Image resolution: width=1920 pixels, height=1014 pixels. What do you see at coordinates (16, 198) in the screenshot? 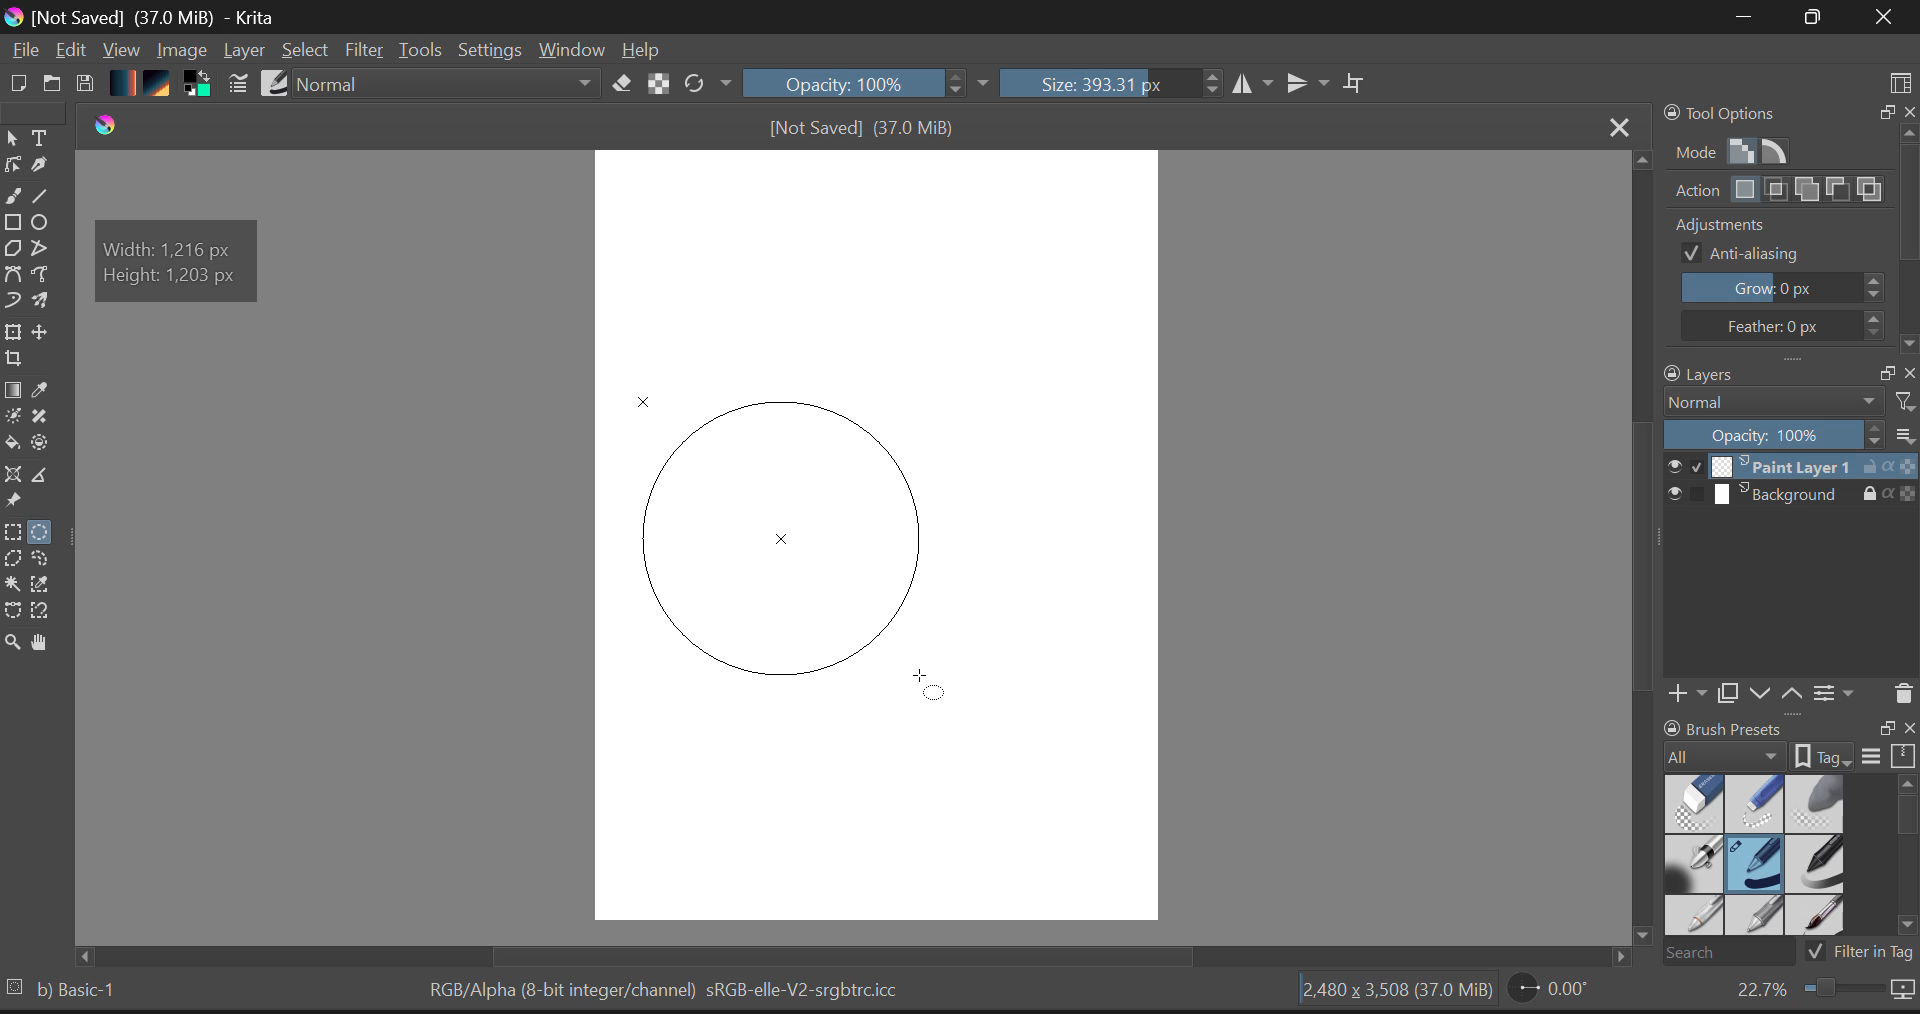
I see `freehand curve` at bounding box center [16, 198].